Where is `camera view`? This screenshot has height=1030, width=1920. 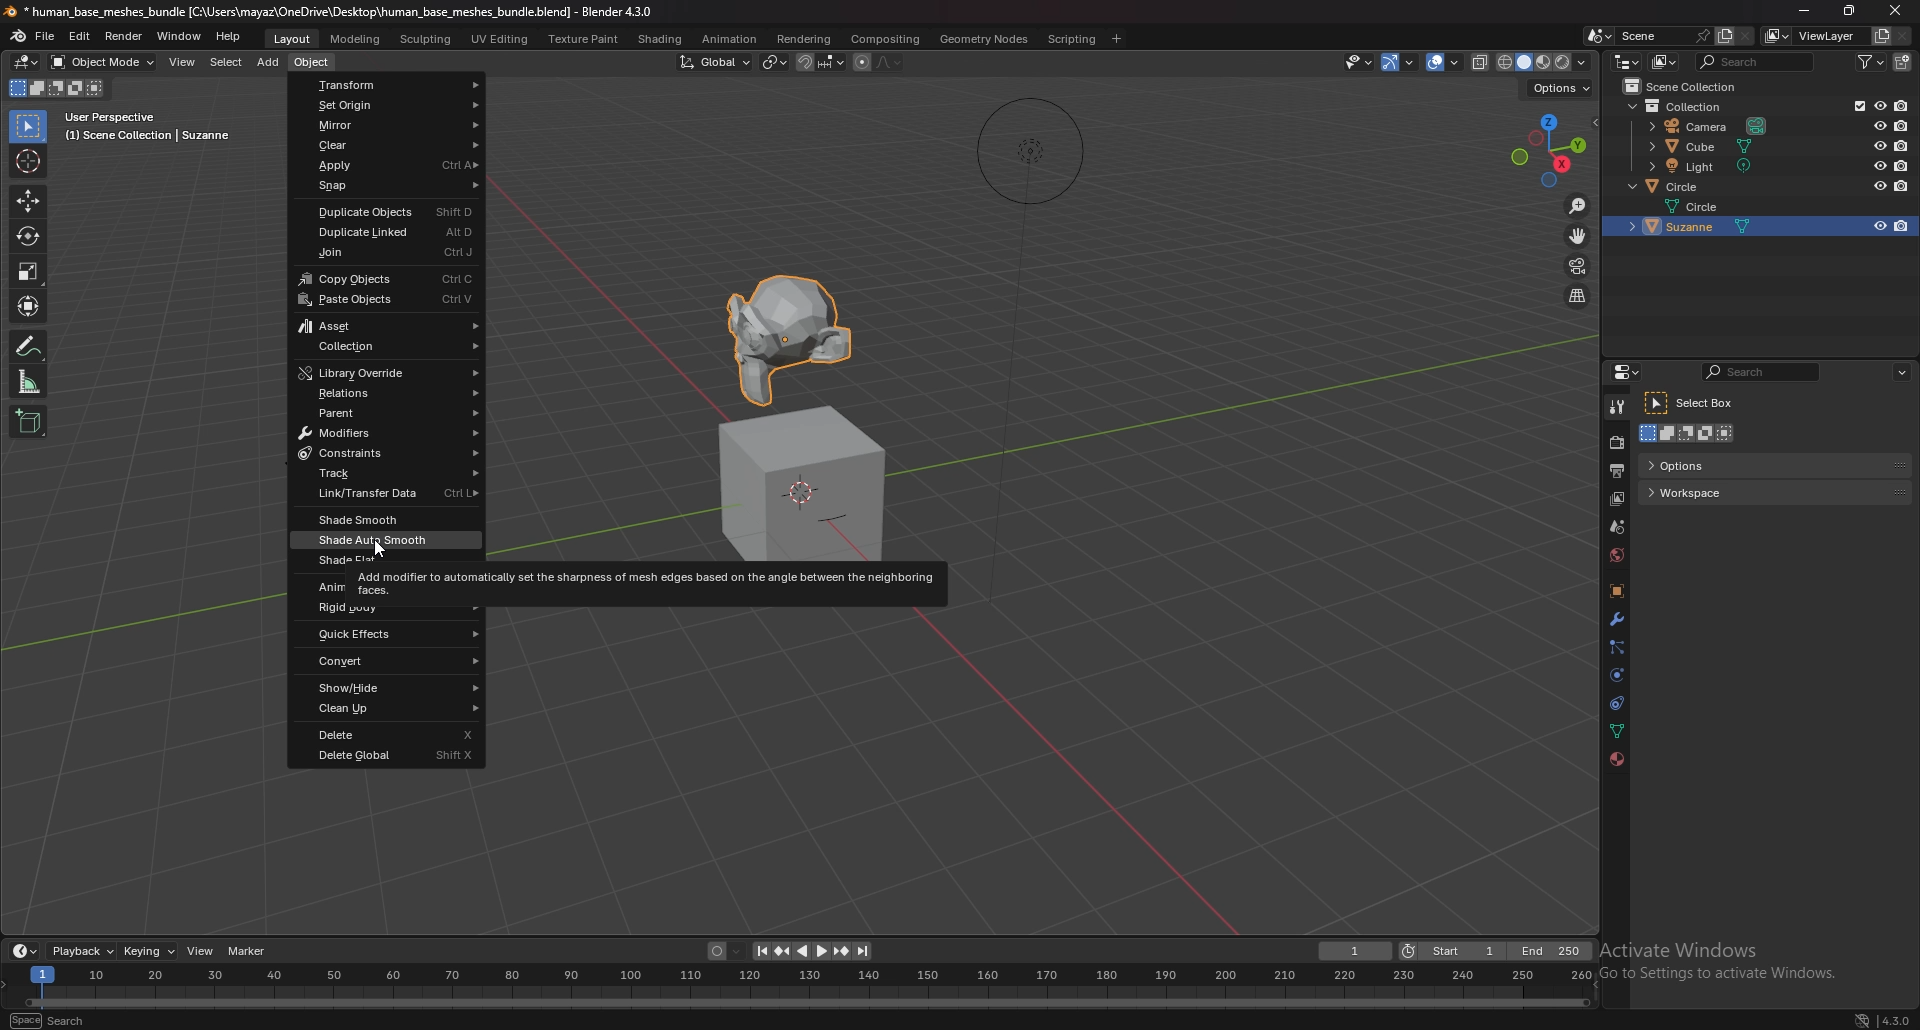 camera view is located at coordinates (1579, 266).